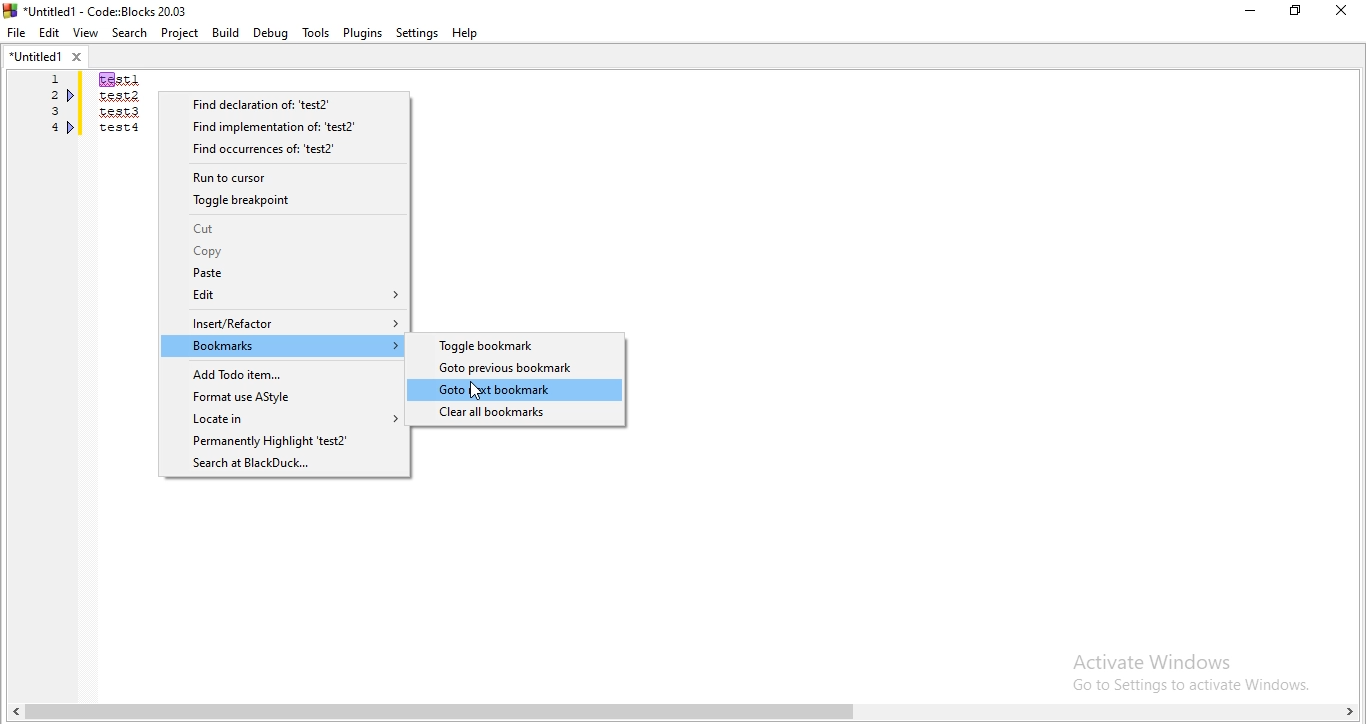 The height and width of the screenshot is (724, 1366). I want to click on logo, so click(98, 9).